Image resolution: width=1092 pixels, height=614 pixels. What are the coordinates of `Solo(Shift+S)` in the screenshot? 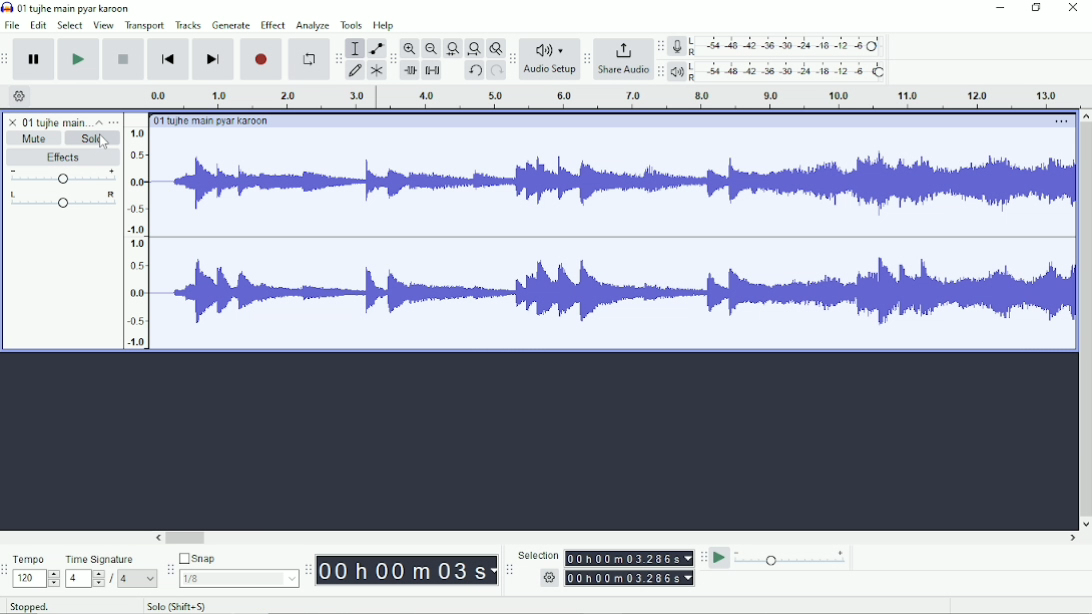 It's located at (182, 606).